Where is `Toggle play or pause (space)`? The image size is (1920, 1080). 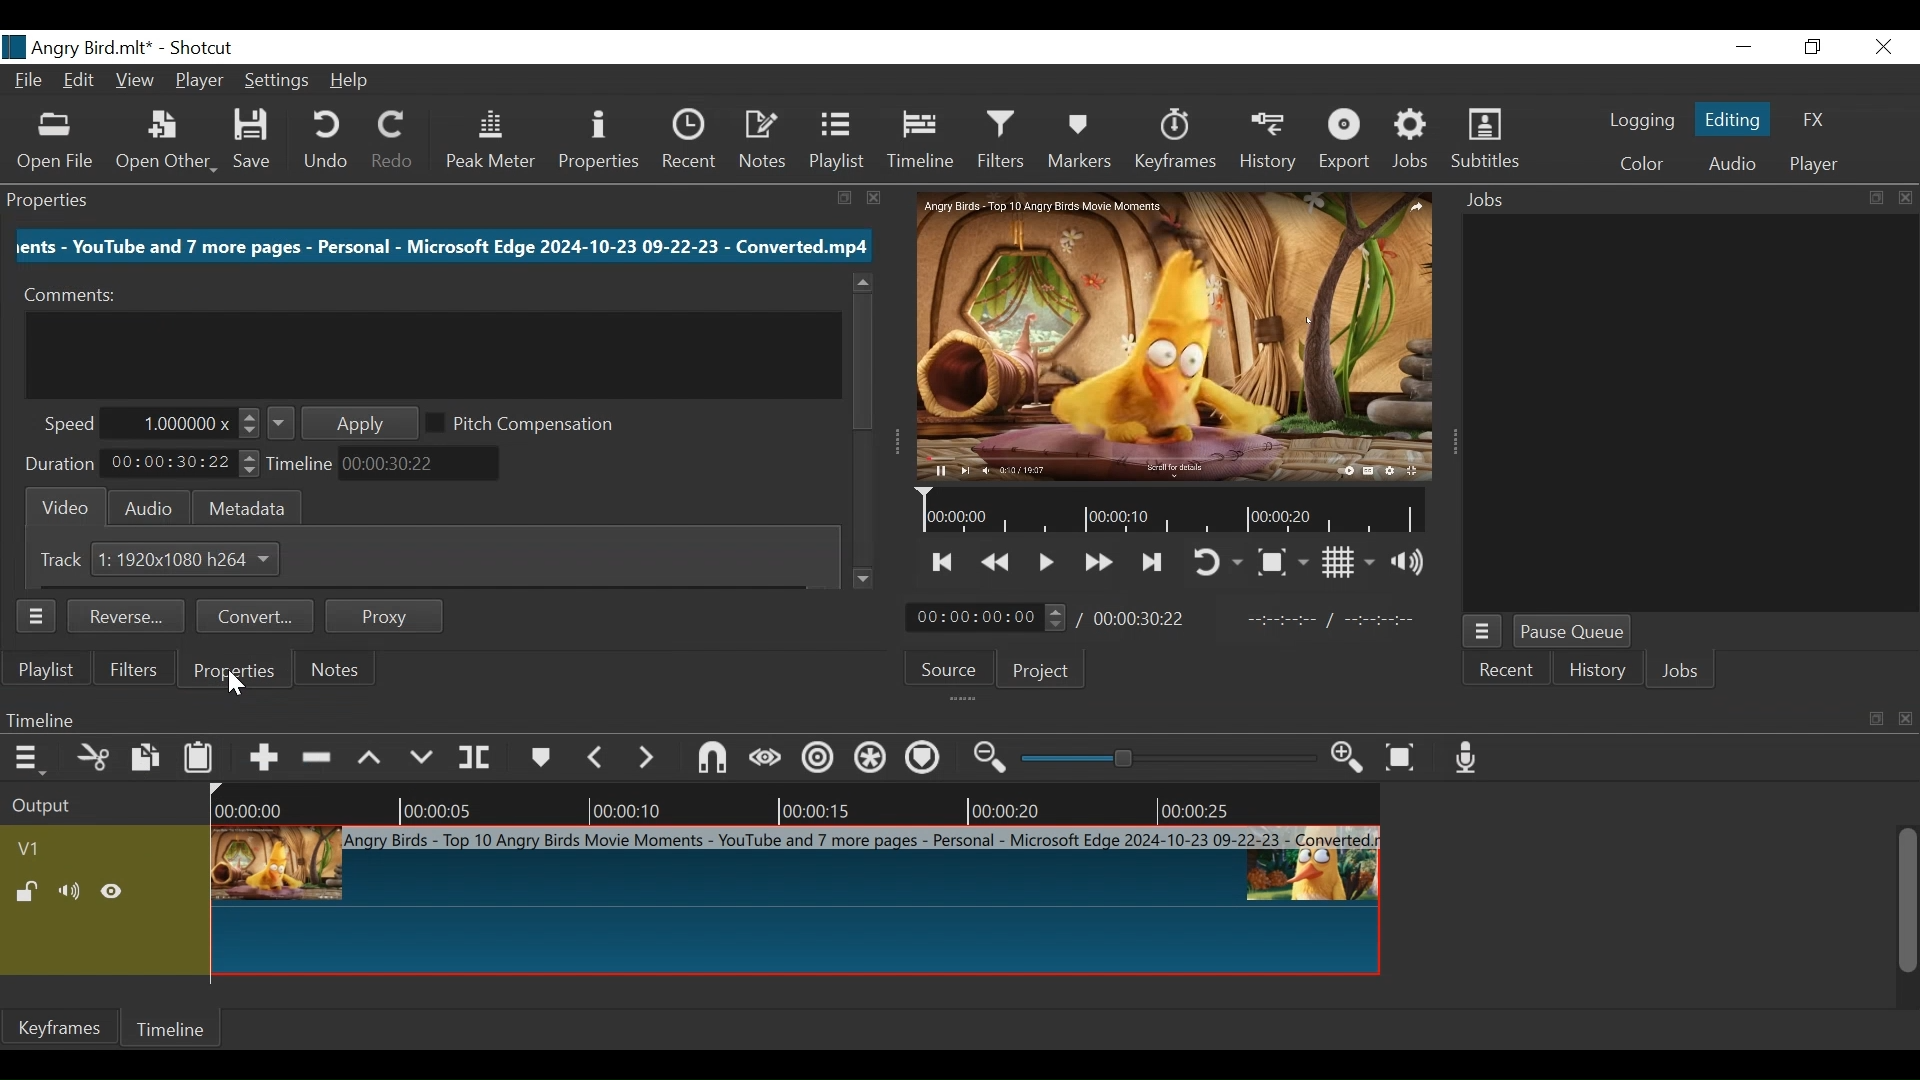
Toggle play or pause (space) is located at coordinates (1045, 564).